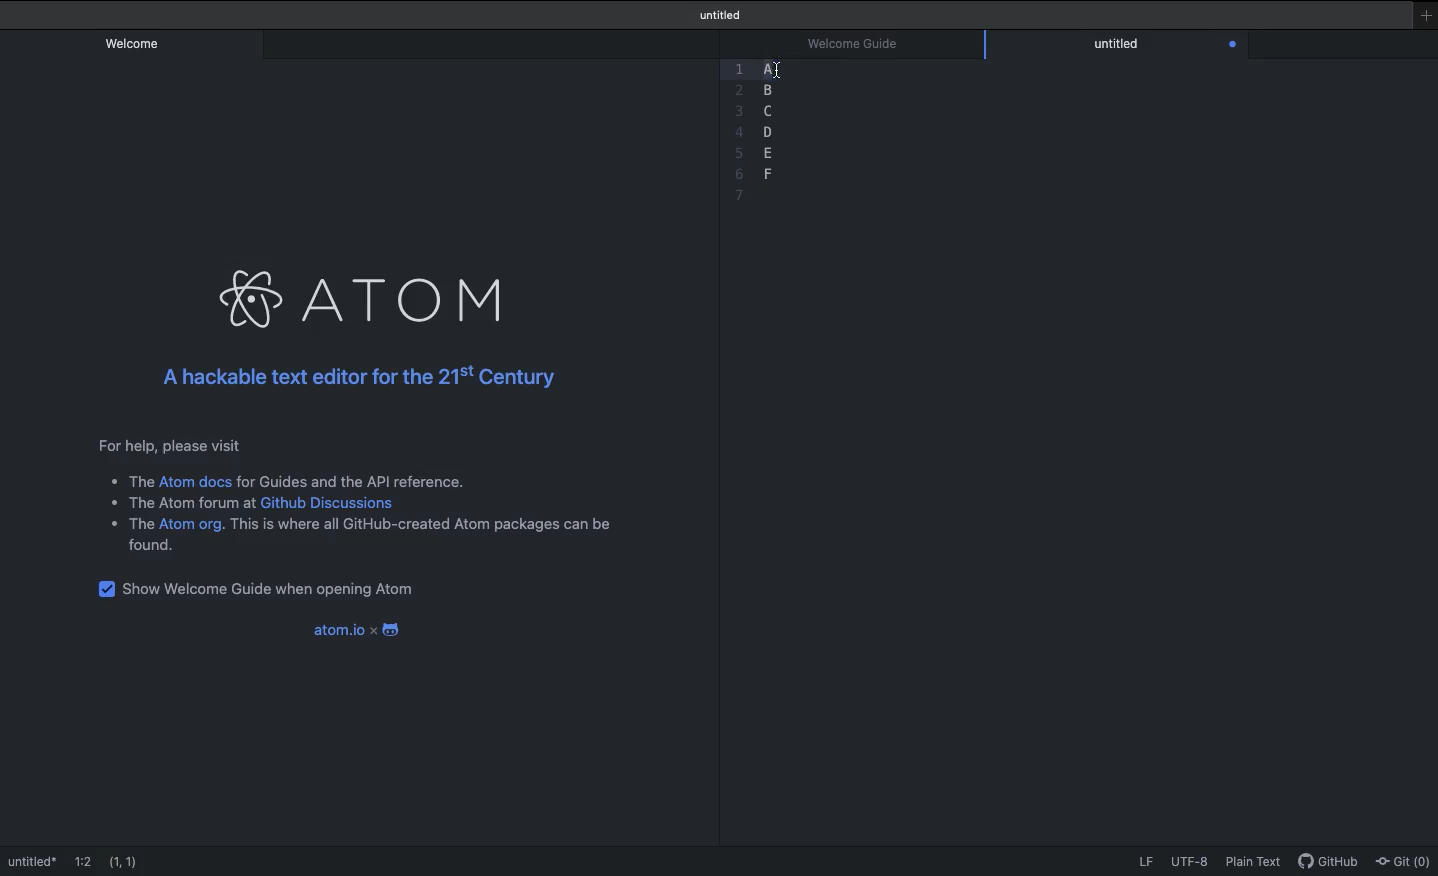 Image resolution: width=1438 pixels, height=876 pixels. What do you see at coordinates (723, 15) in the screenshot?
I see `Welcome guide` at bounding box center [723, 15].